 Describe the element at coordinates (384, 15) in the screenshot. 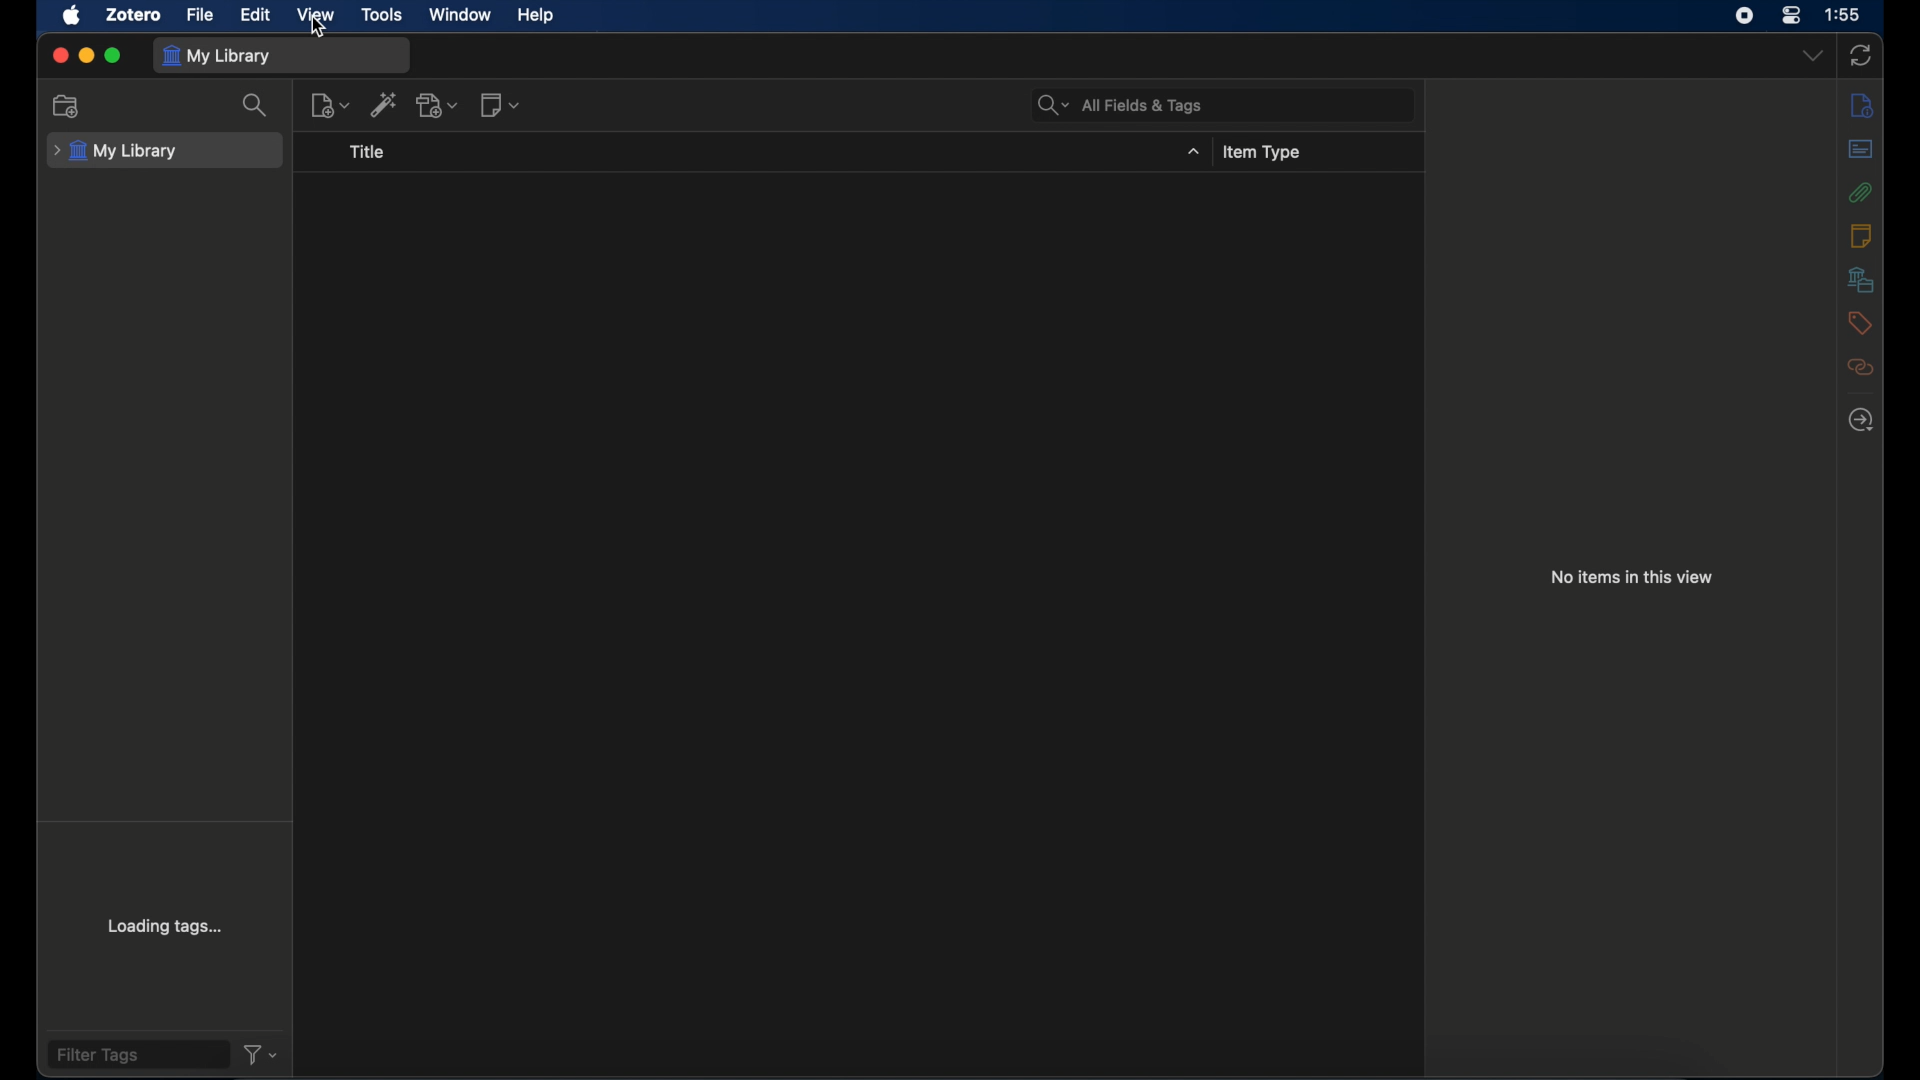

I see `tools` at that location.